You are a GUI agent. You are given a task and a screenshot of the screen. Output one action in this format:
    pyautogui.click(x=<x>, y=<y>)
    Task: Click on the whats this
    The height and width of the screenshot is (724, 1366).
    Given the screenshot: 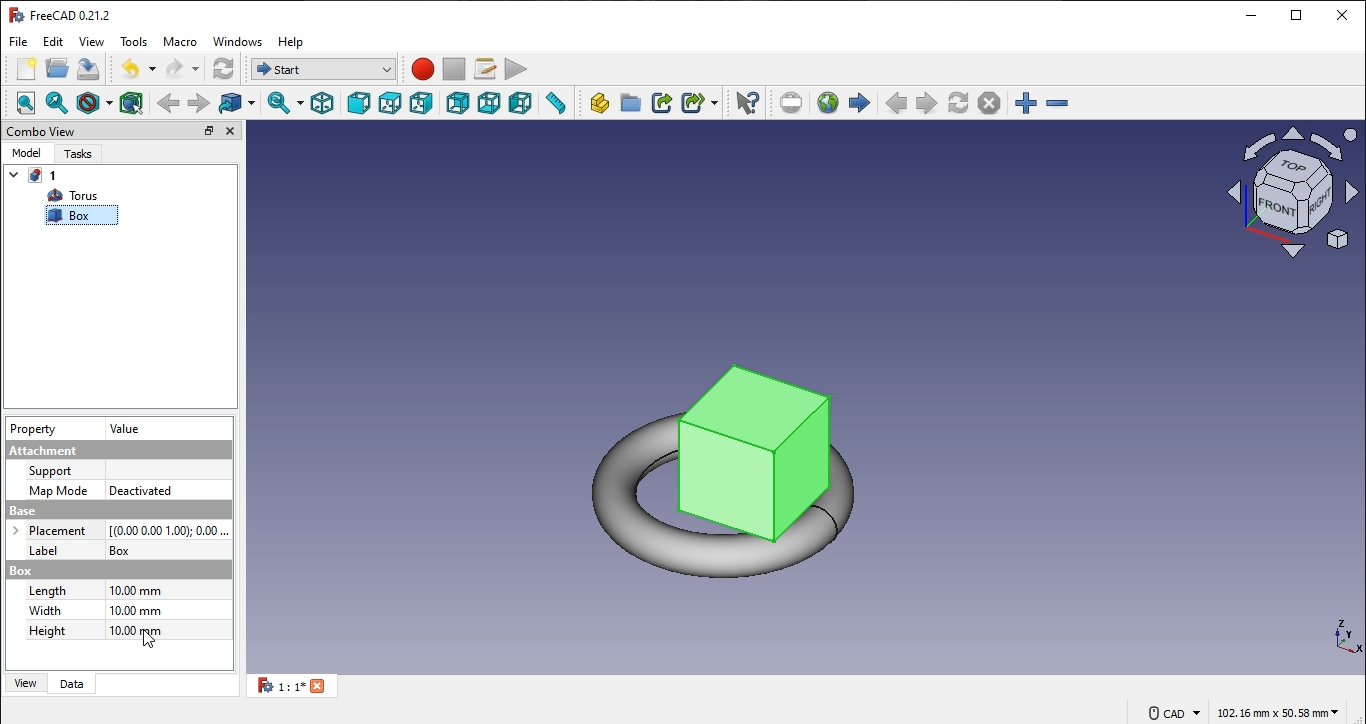 What is the action you would take?
    pyautogui.click(x=747, y=101)
    